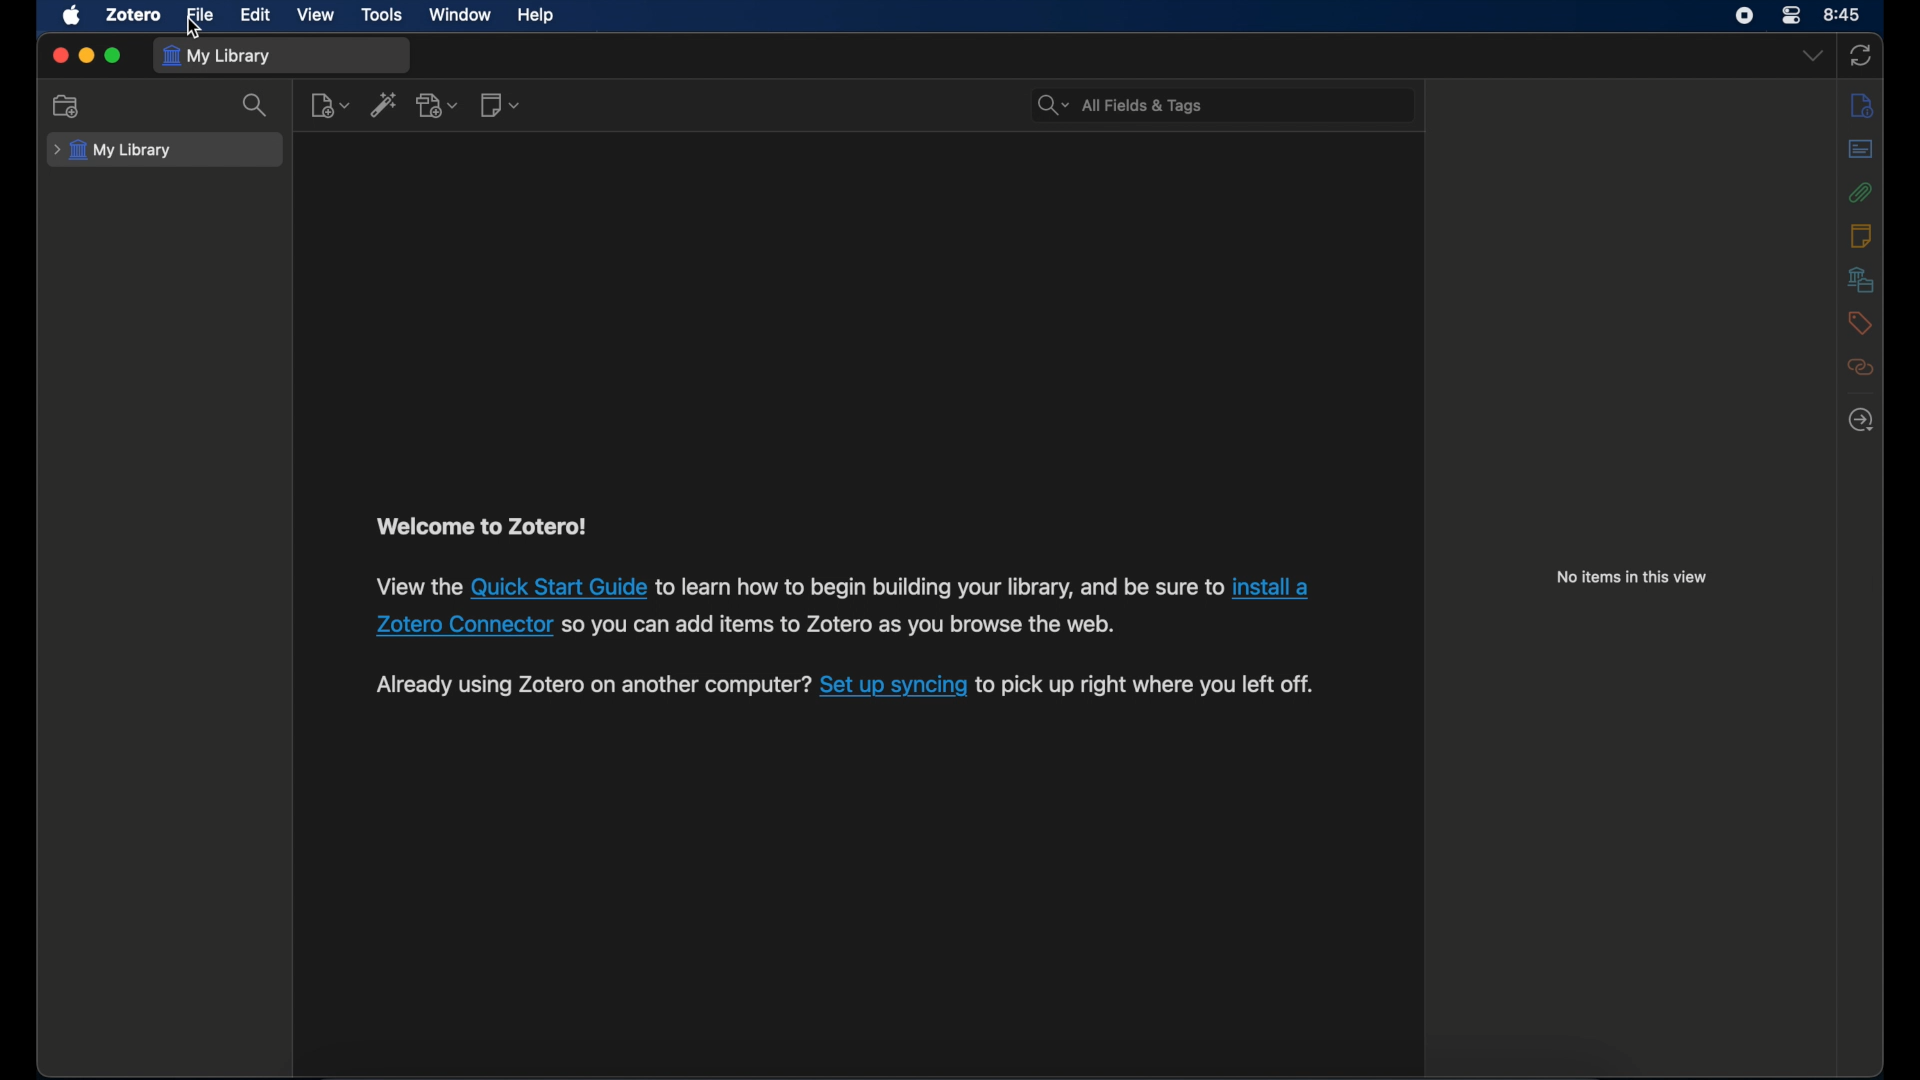  I want to click on Already using Zotero on another computer? Set up syncing to pick up right where you left off., so click(592, 688).